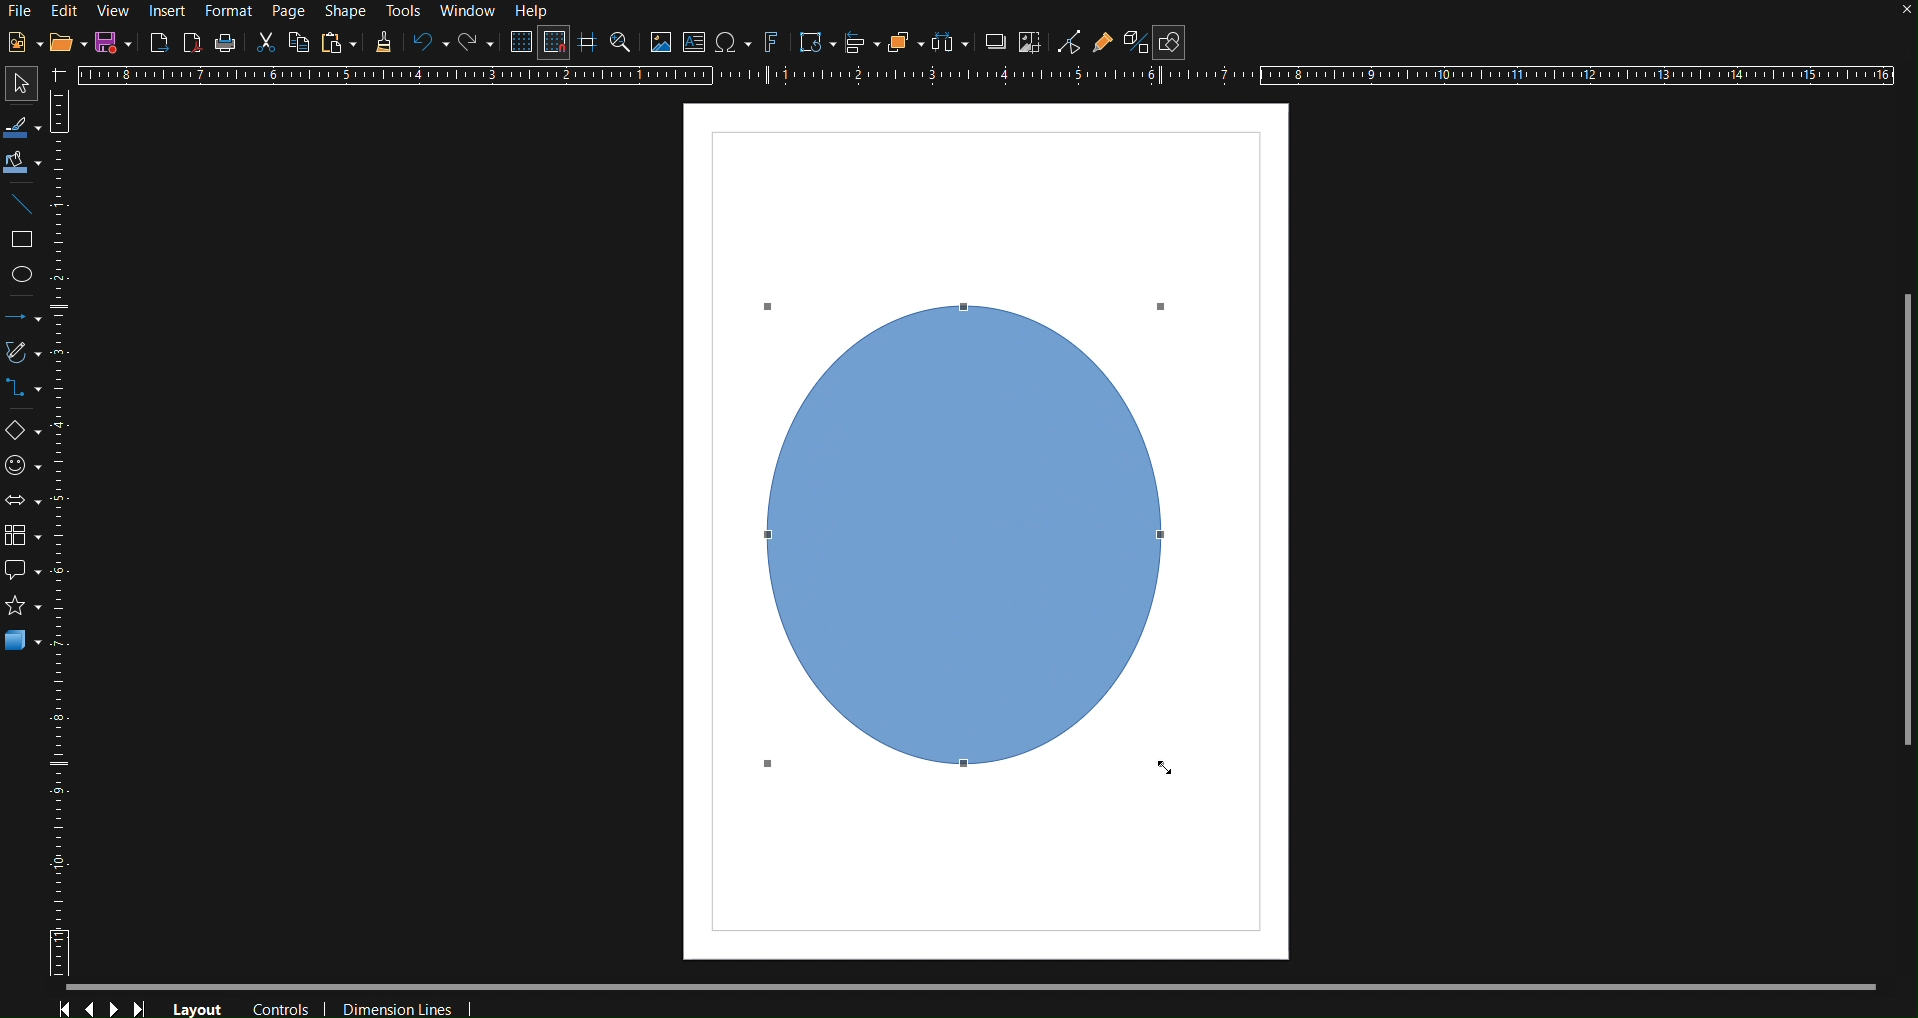 Image resolution: width=1918 pixels, height=1018 pixels. What do you see at coordinates (25, 241) in the screenshot?
I see `Rectangle` at bounding box center [25, 241].